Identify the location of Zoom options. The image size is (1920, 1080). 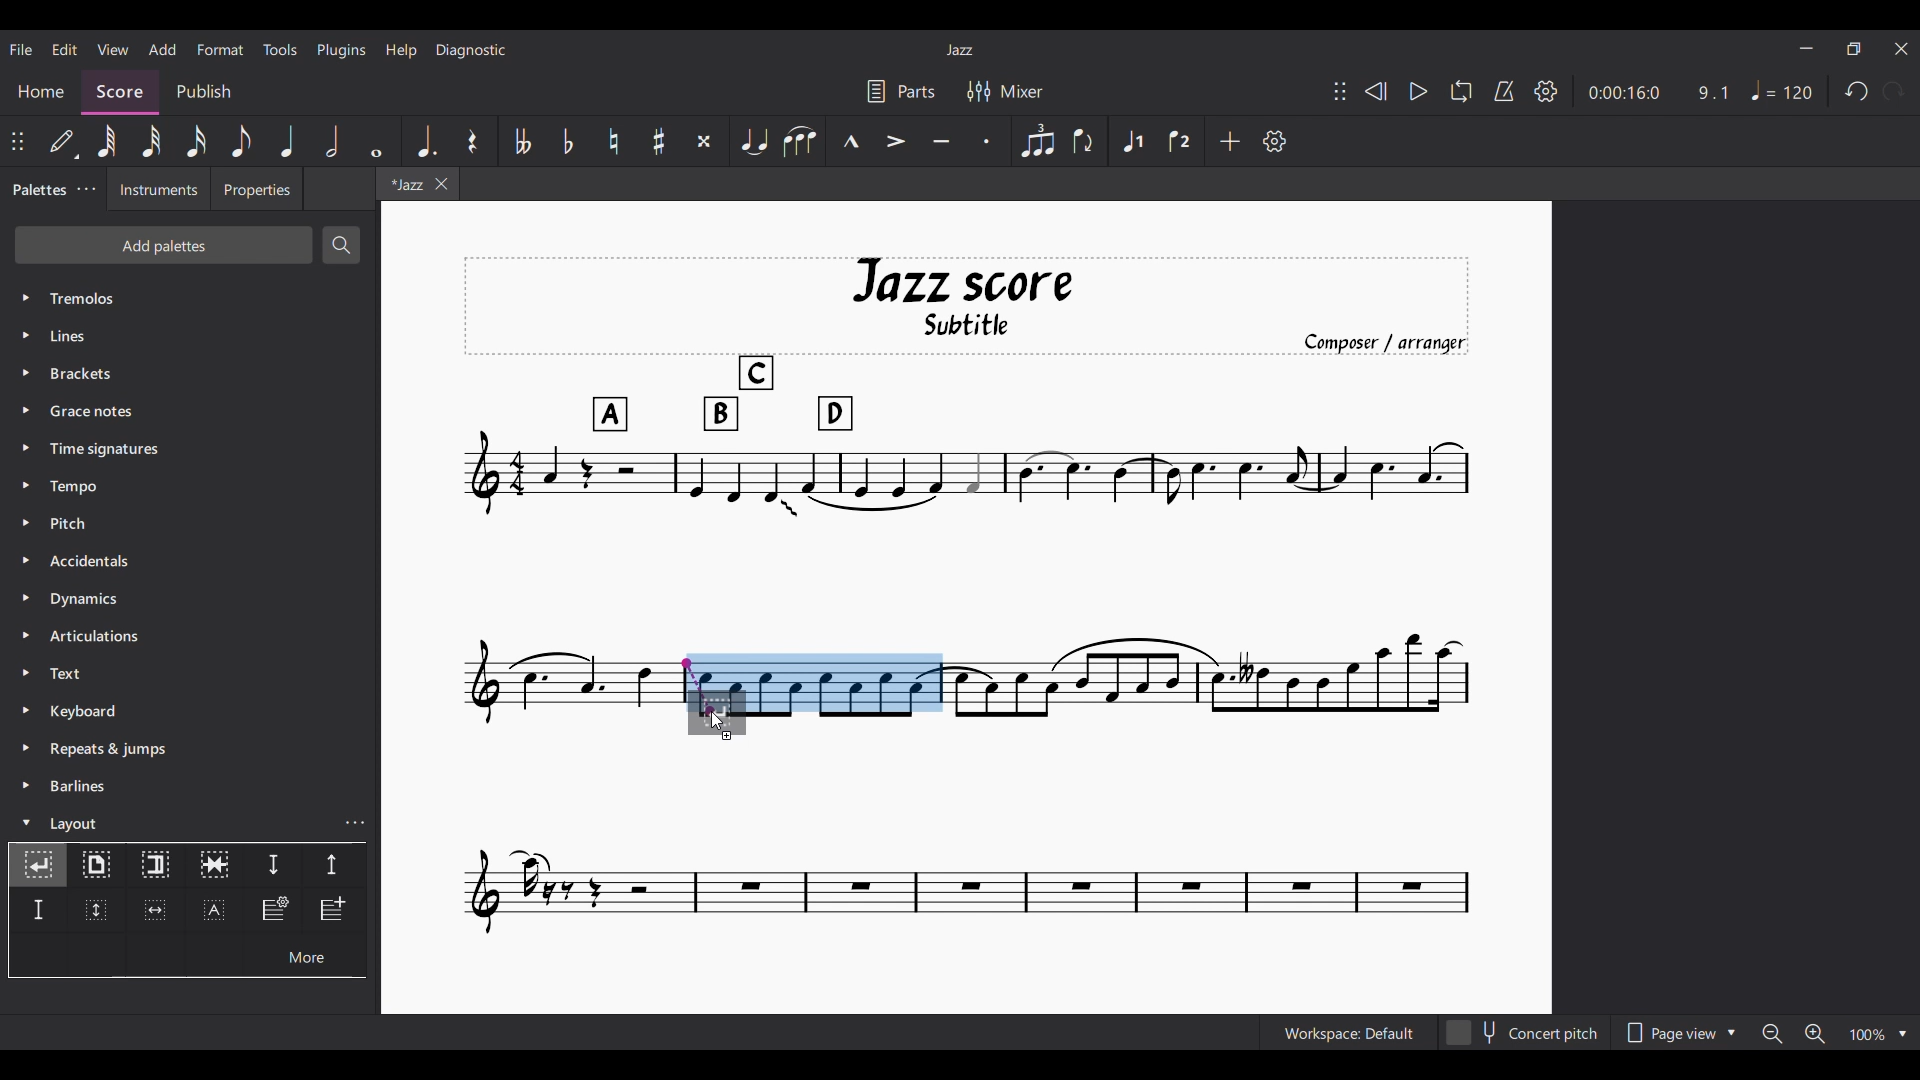
(1879, 1034).